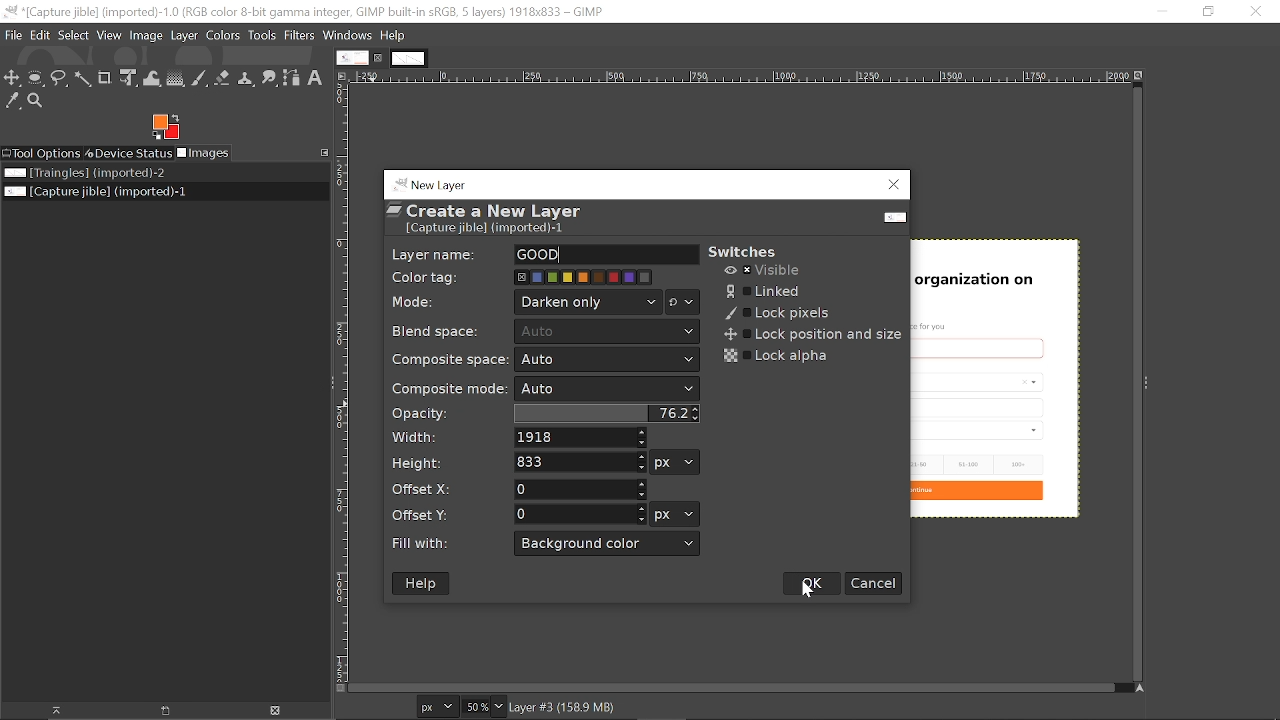 The height and width of the screenshot is (720, 1280). What do you see at coordinates (185, 35) in the screenshot?
I see `Layer` at bounding box center [185, 35].